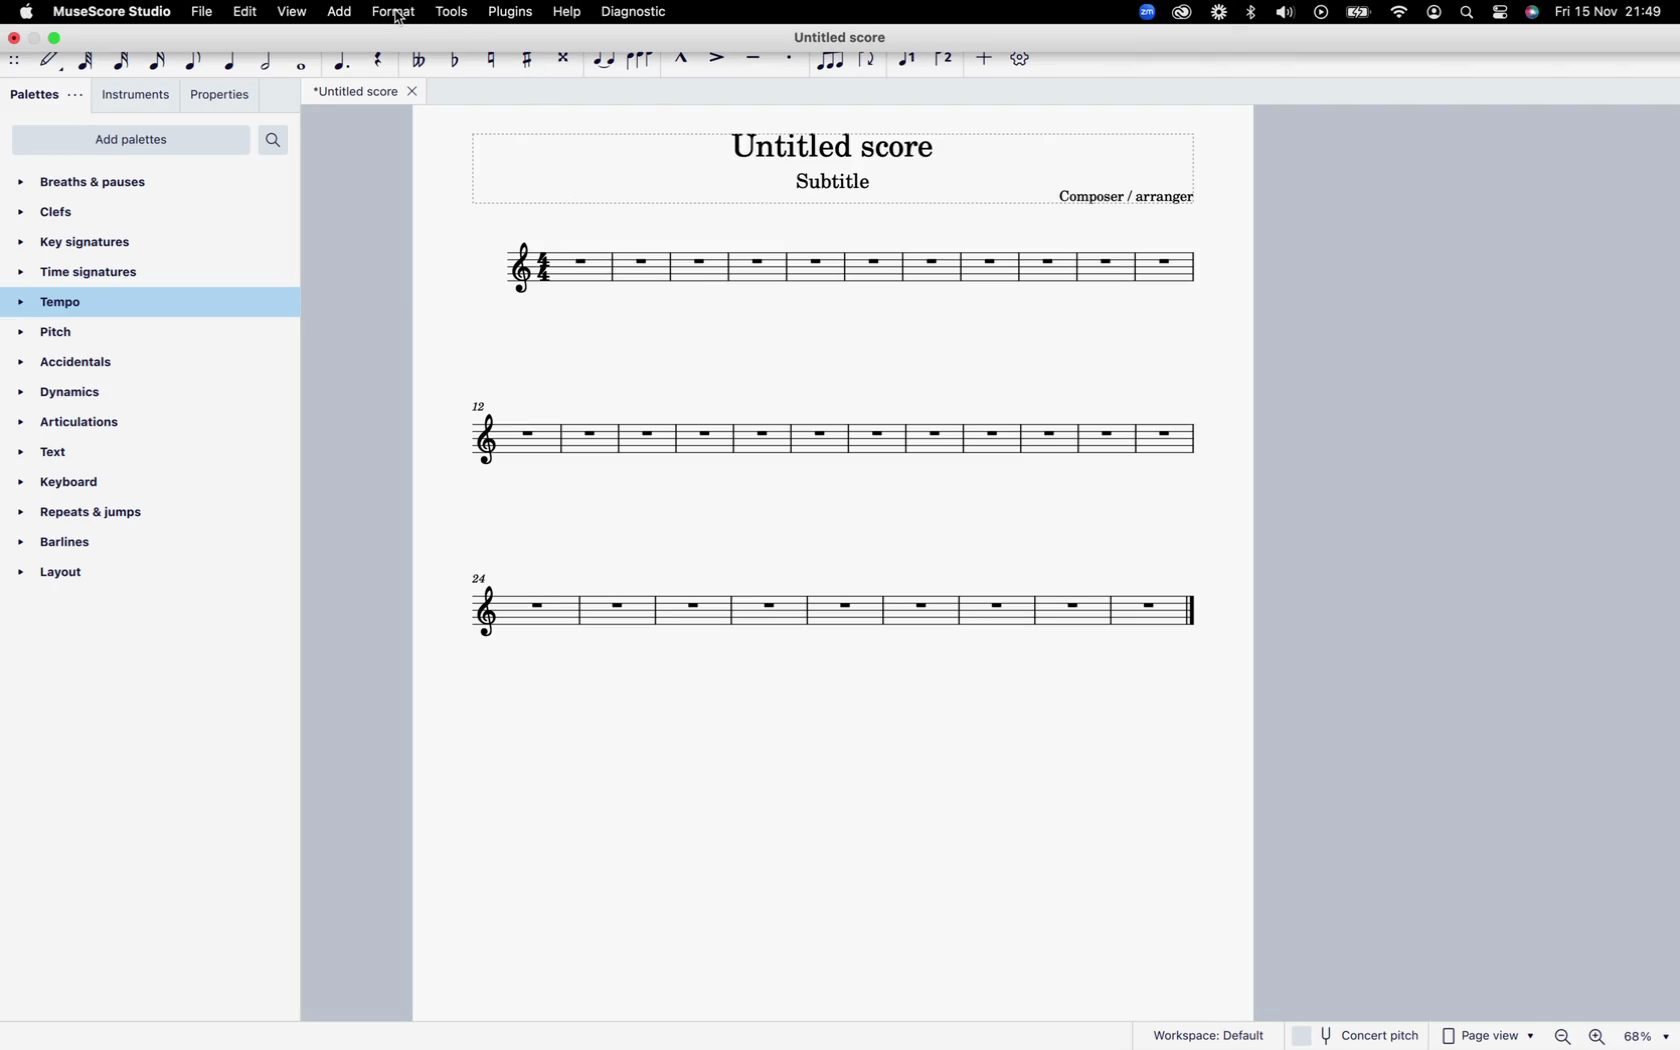 The width and height of the screenshot is (1680, 1050). Describe the element at coordinates (366, 92) in the screenshot. I see `*Untitled score` at that location.